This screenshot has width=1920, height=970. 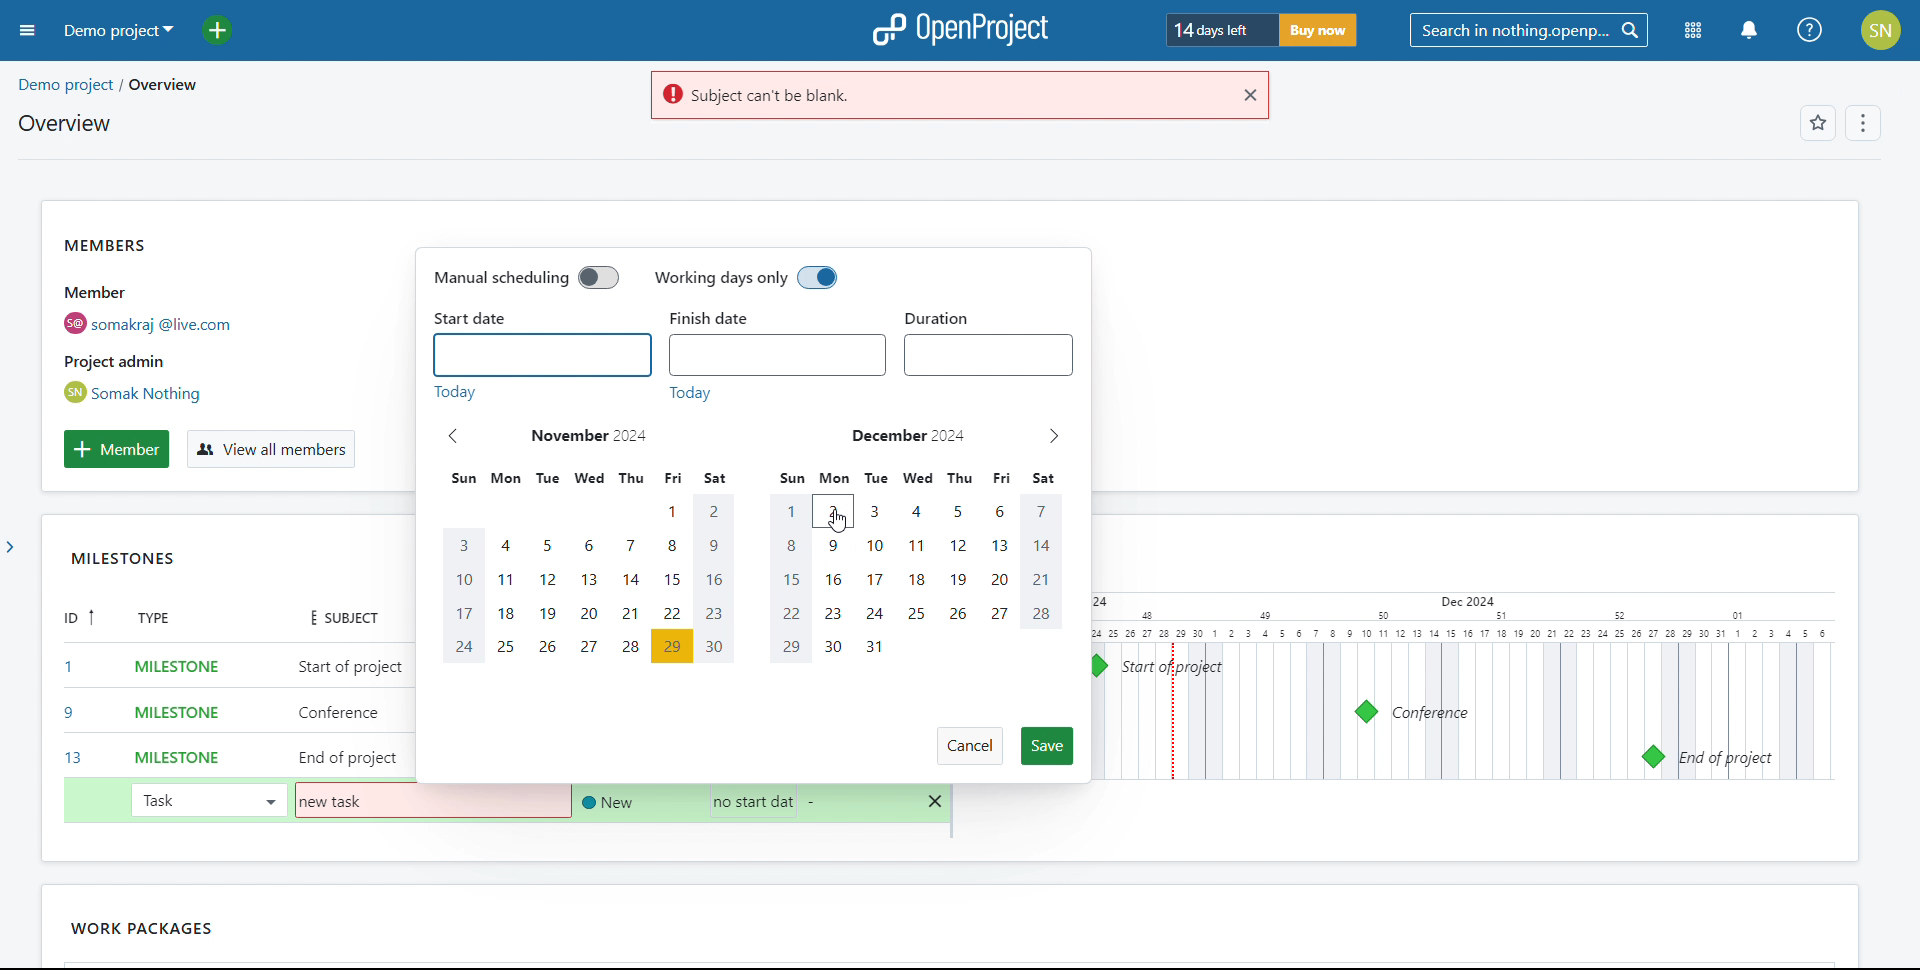 What do you see at coordinates (166, 620) in the screenshot?
I see `type` at bounding box center [166, 620].